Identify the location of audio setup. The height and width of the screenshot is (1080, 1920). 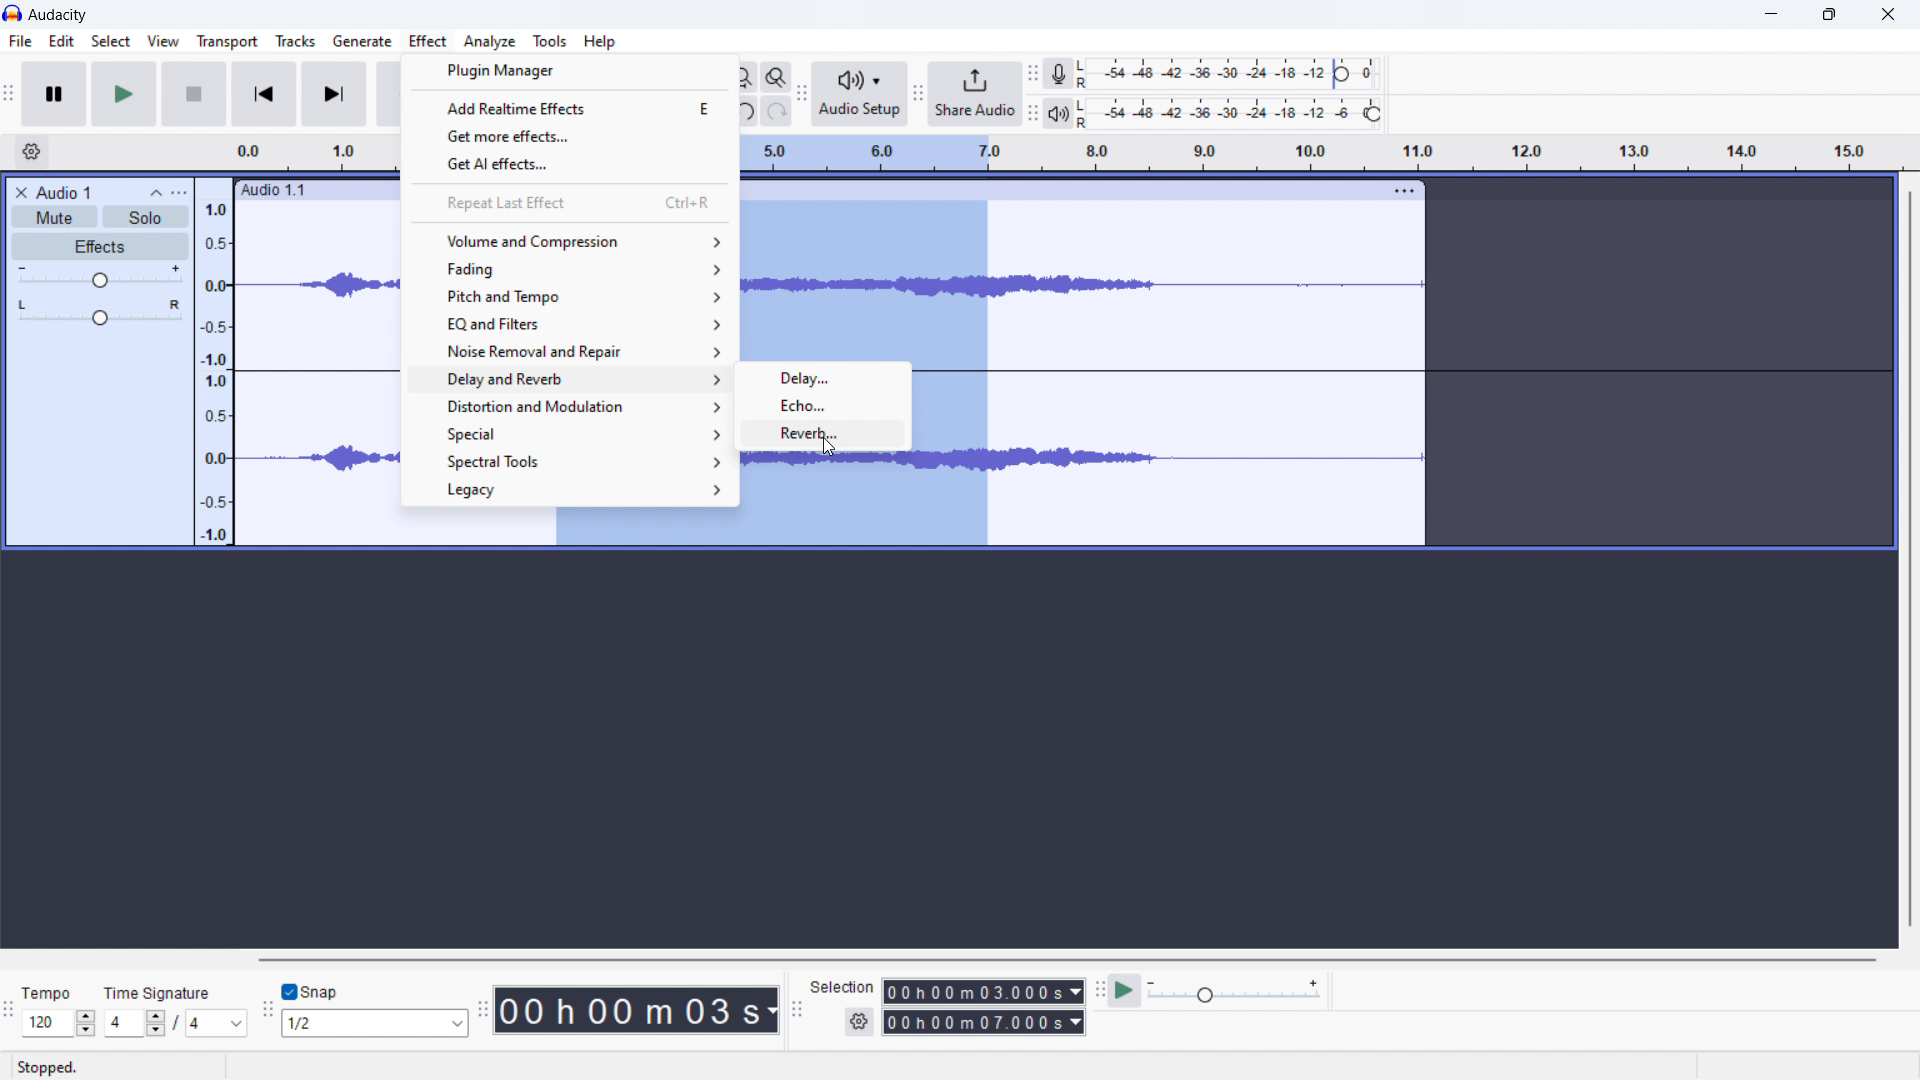
(860, 96).